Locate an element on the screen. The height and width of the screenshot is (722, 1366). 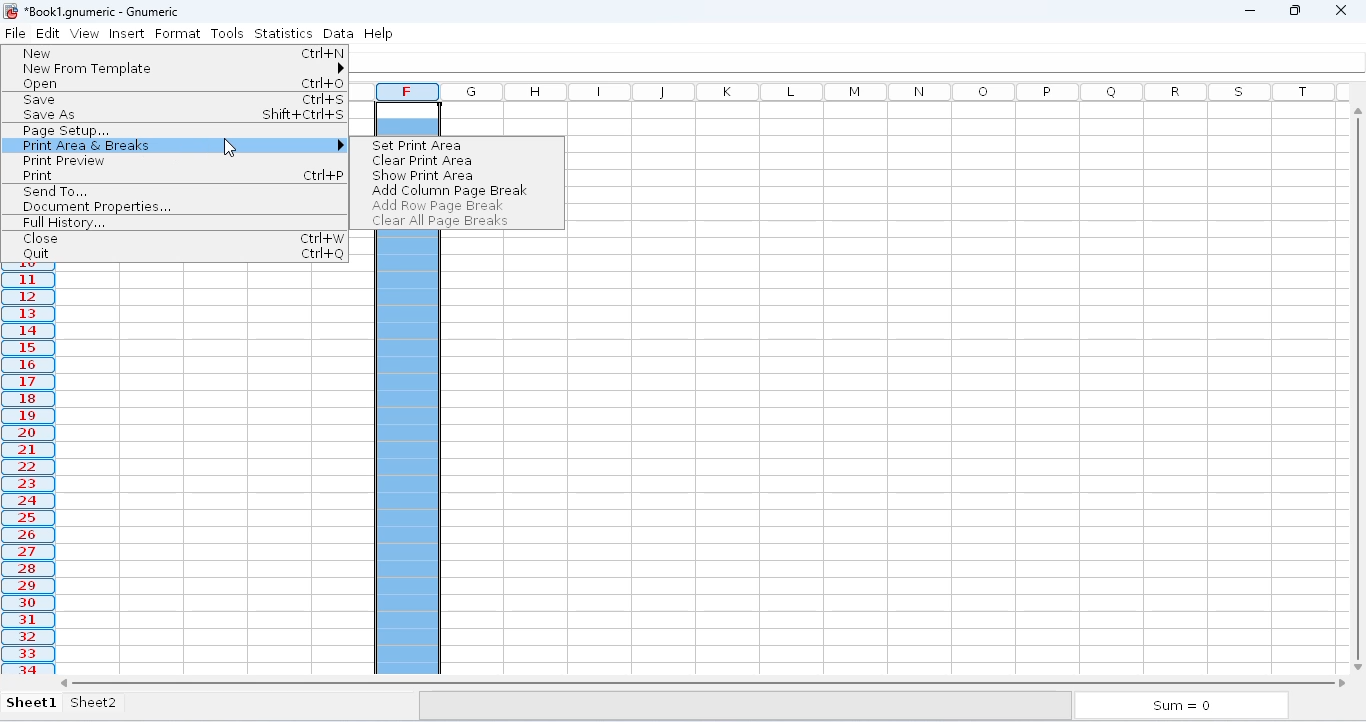
document properties is located at coordinates (96, 207).